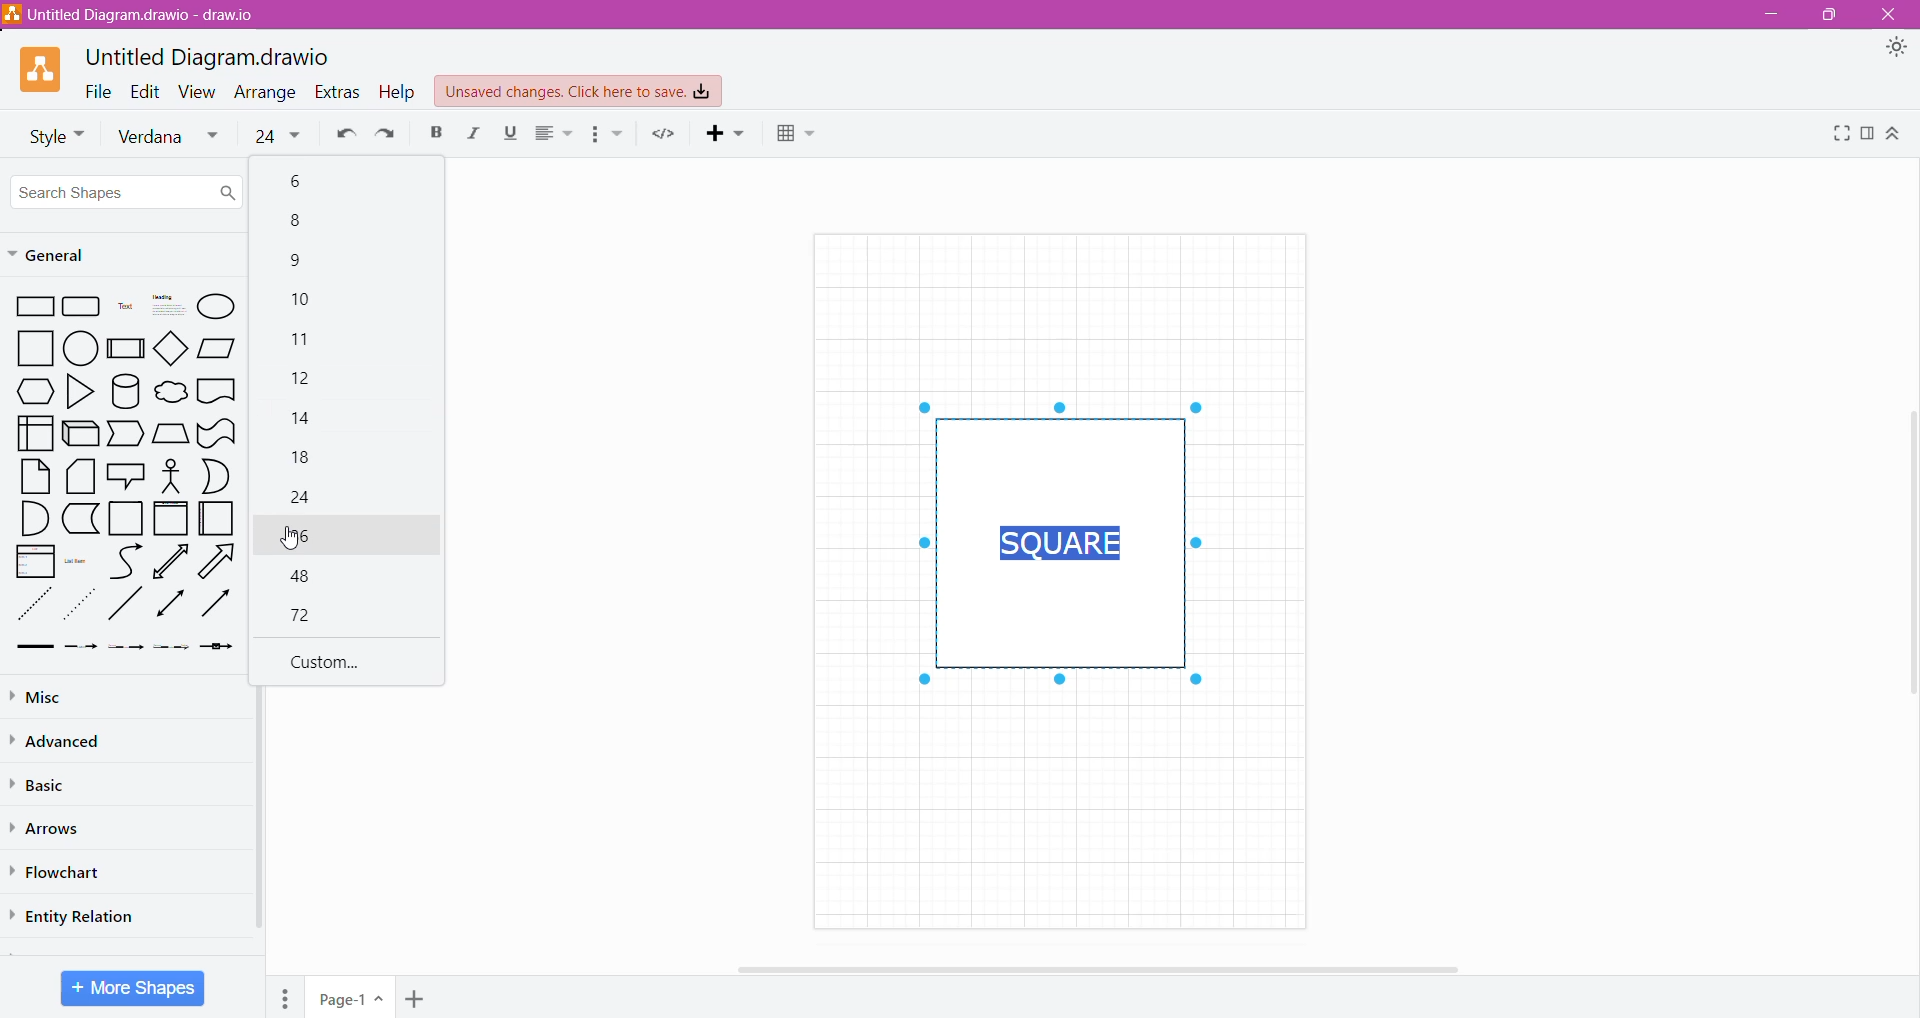 This screenshot has width=1920, height=1018. I want to click on Custom, so click(326, 662).